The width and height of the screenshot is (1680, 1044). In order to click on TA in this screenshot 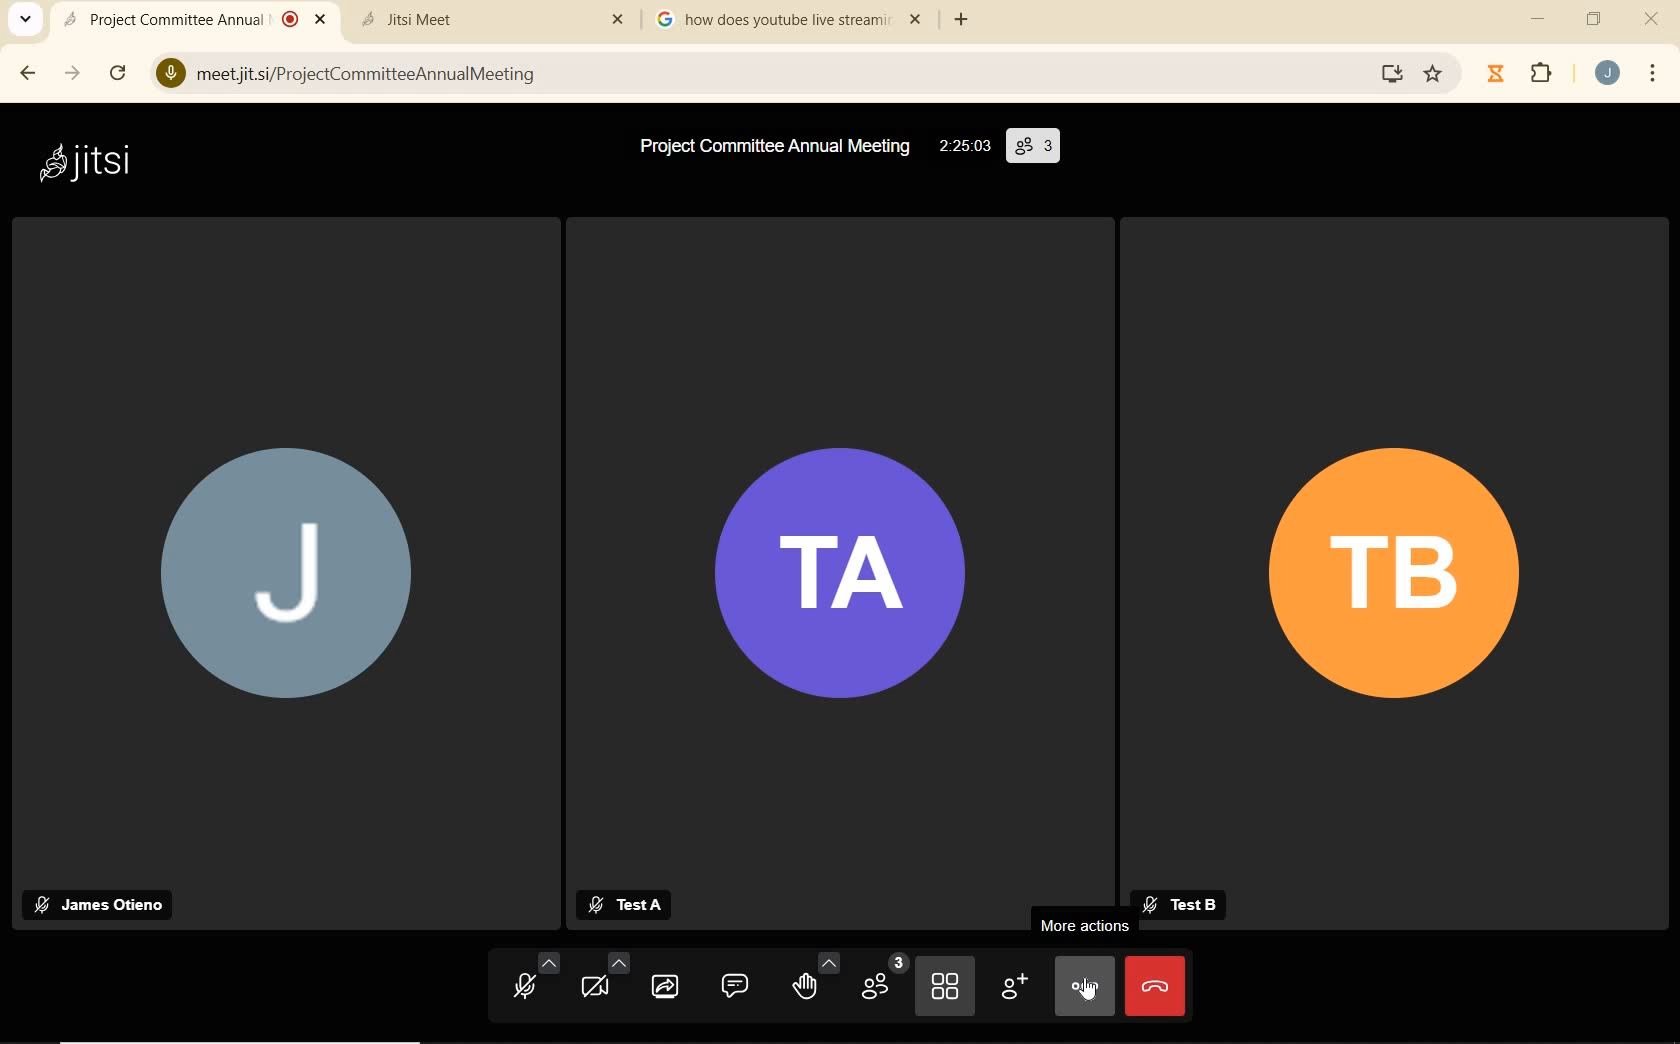, I will do `click(842, 581)`.